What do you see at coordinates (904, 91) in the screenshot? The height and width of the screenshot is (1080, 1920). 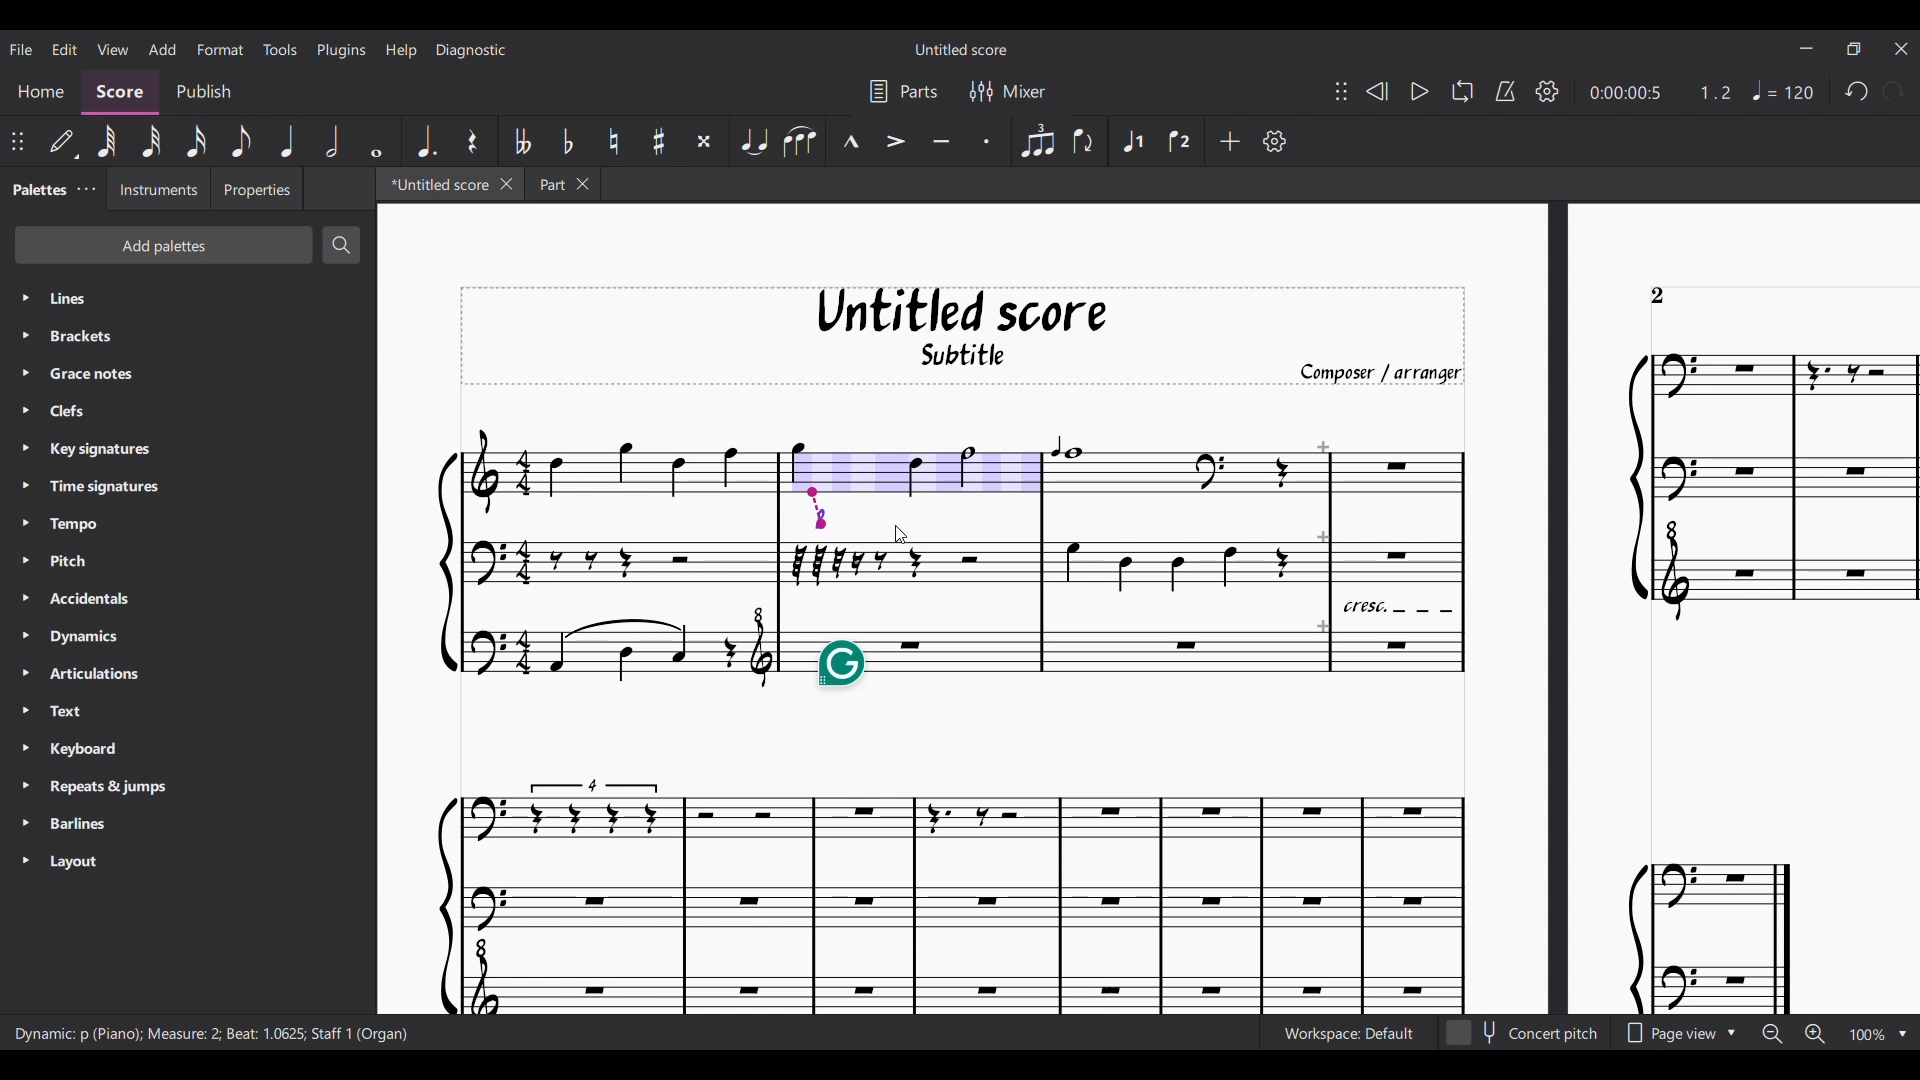 I see `Parts settings` at bounding box center [904, 91].